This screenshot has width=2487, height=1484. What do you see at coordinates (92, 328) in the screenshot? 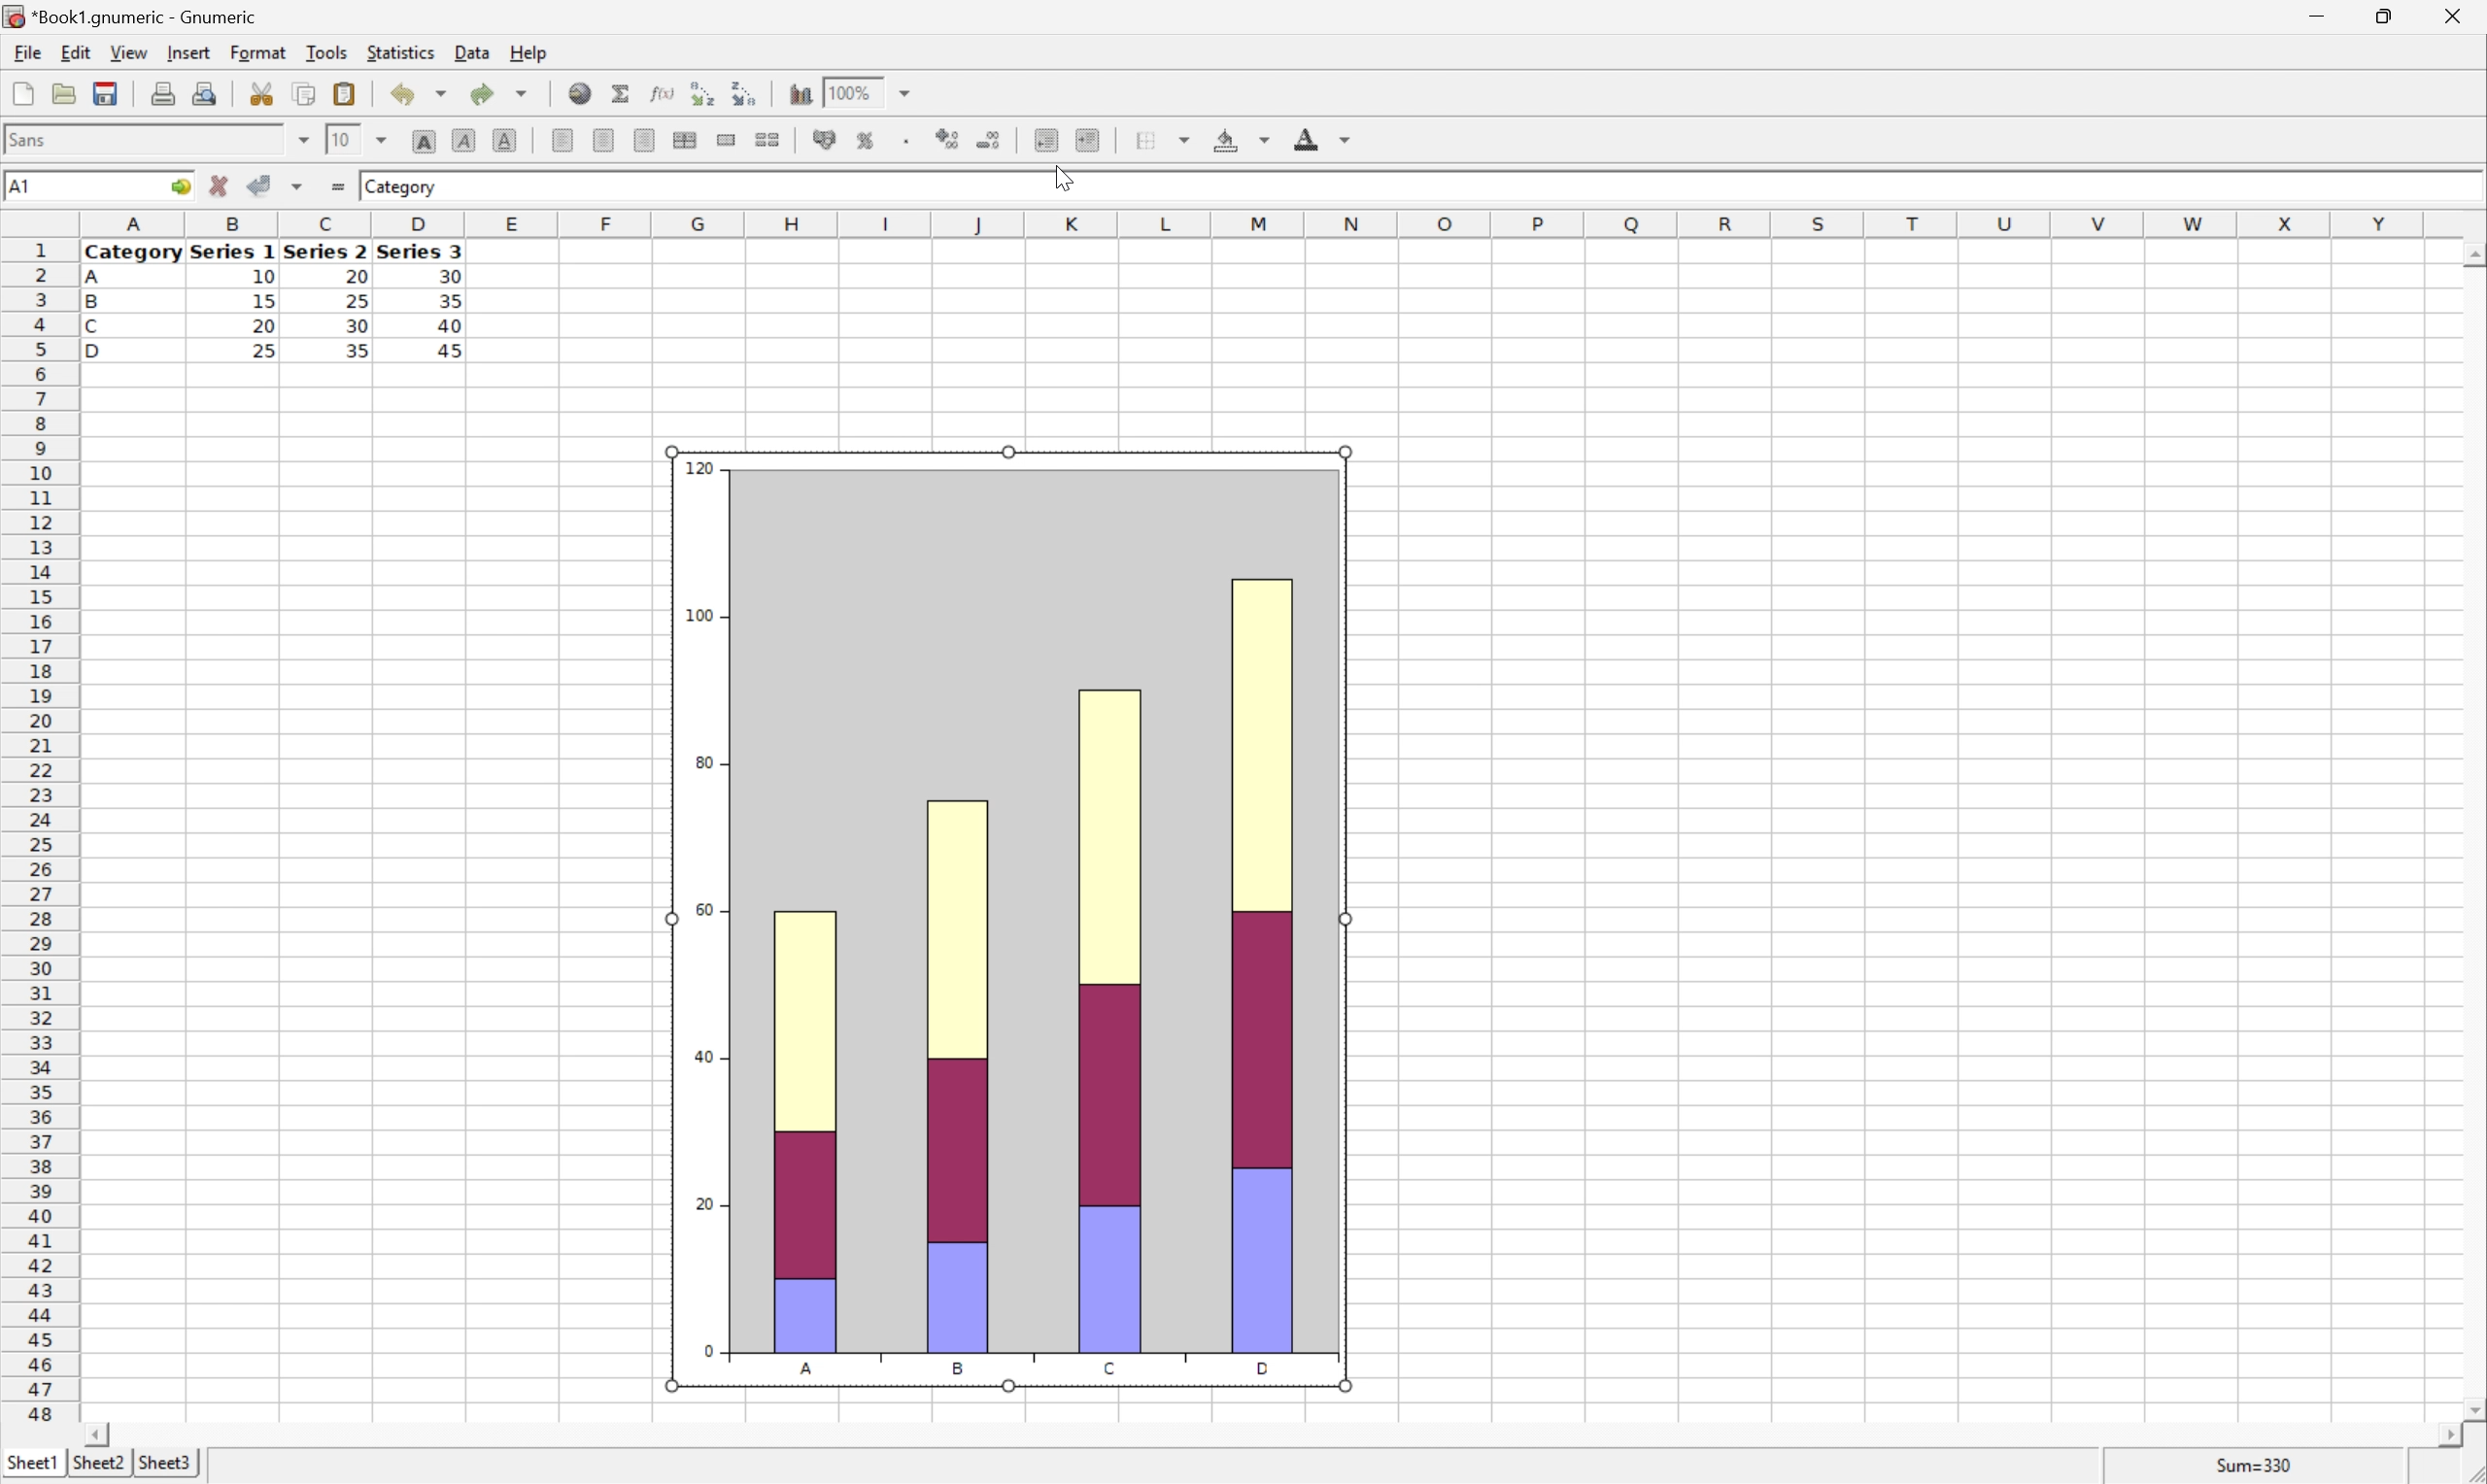
I see `C` at bounding box center [92, 328].